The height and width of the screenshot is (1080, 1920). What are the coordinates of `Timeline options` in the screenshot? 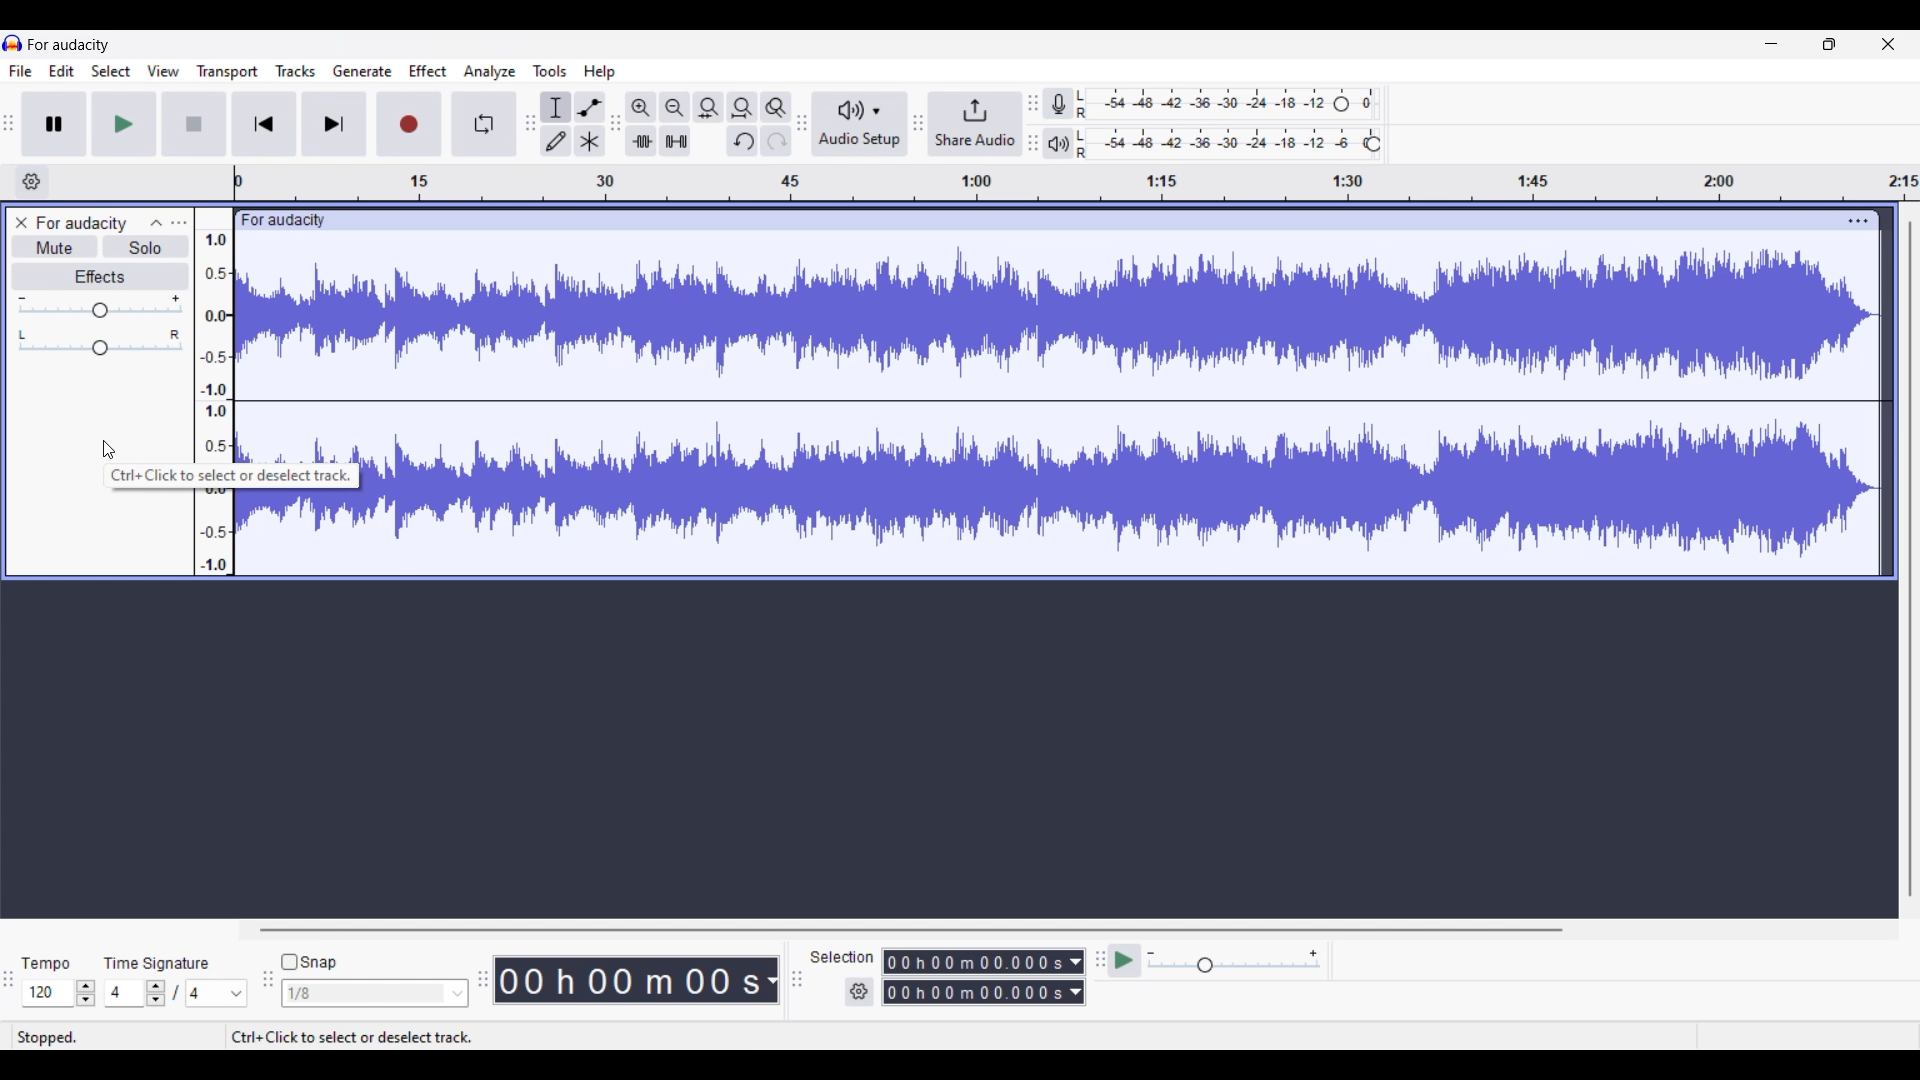 It's located at (33, 182).